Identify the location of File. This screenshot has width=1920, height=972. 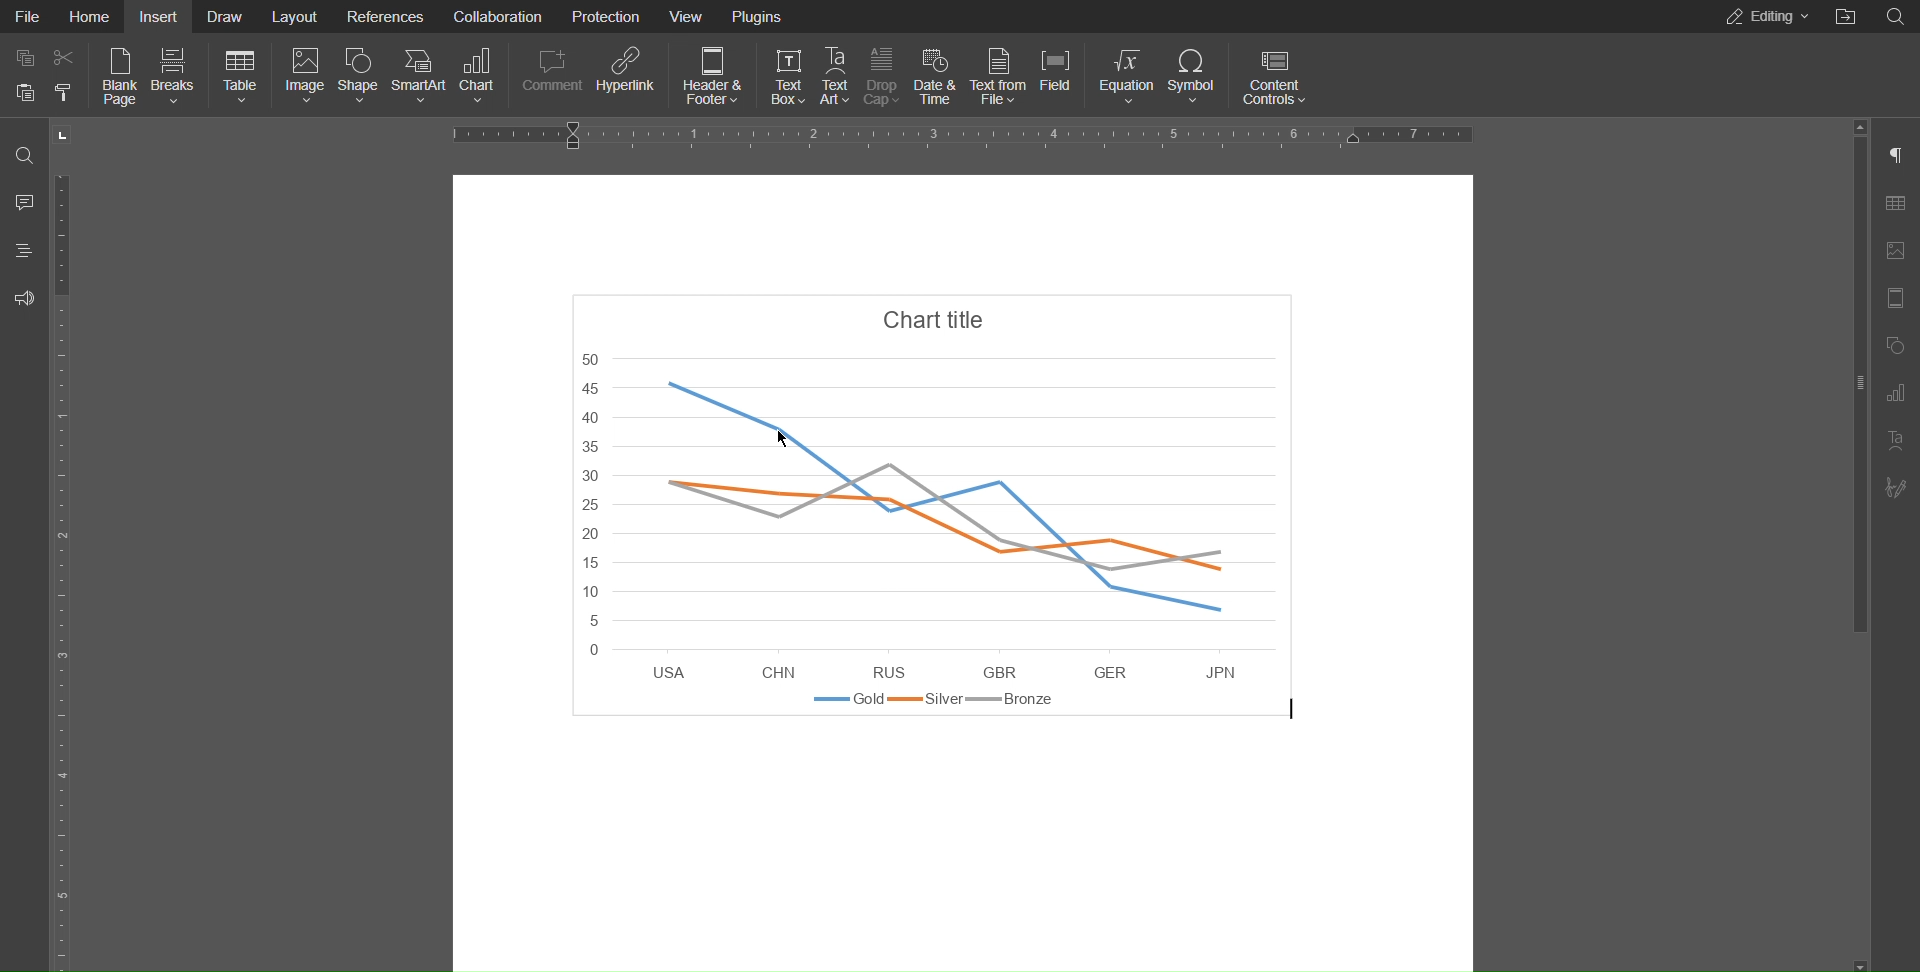
(30, 17).